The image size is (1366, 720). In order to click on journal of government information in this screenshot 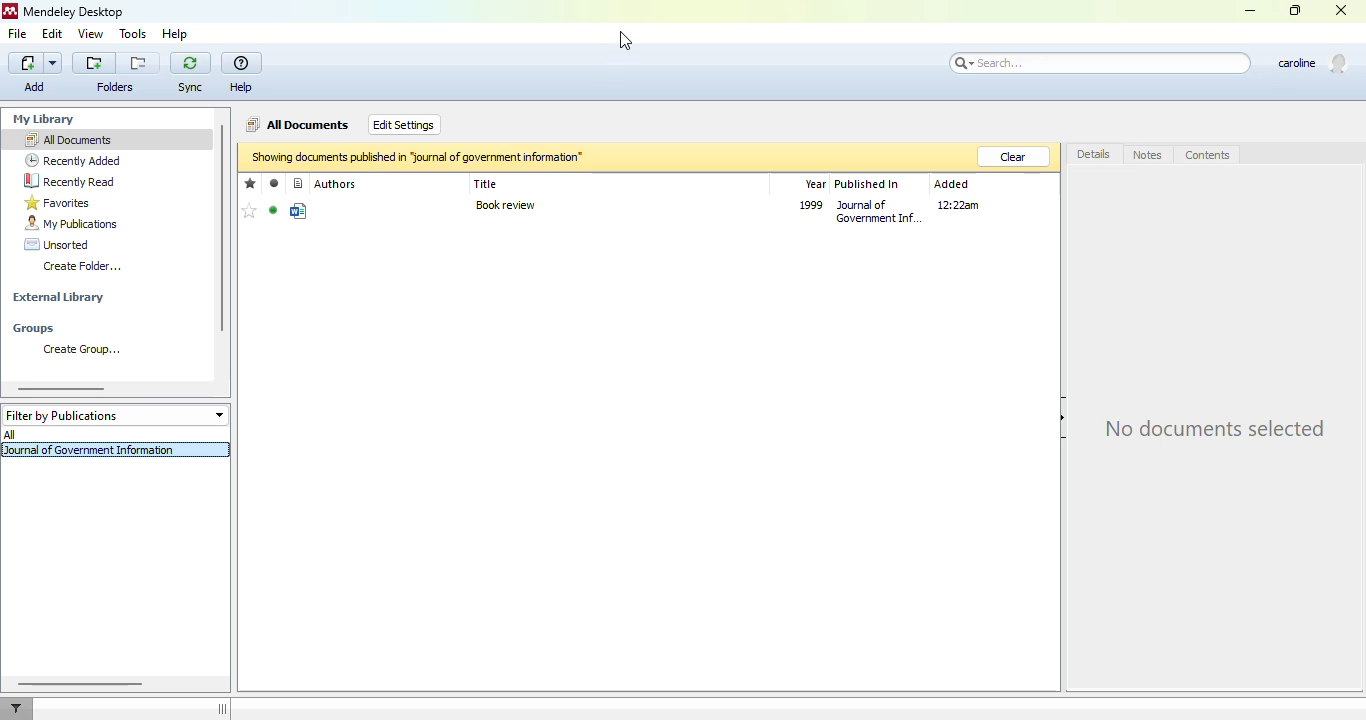, I will do `click(880, 211)`.